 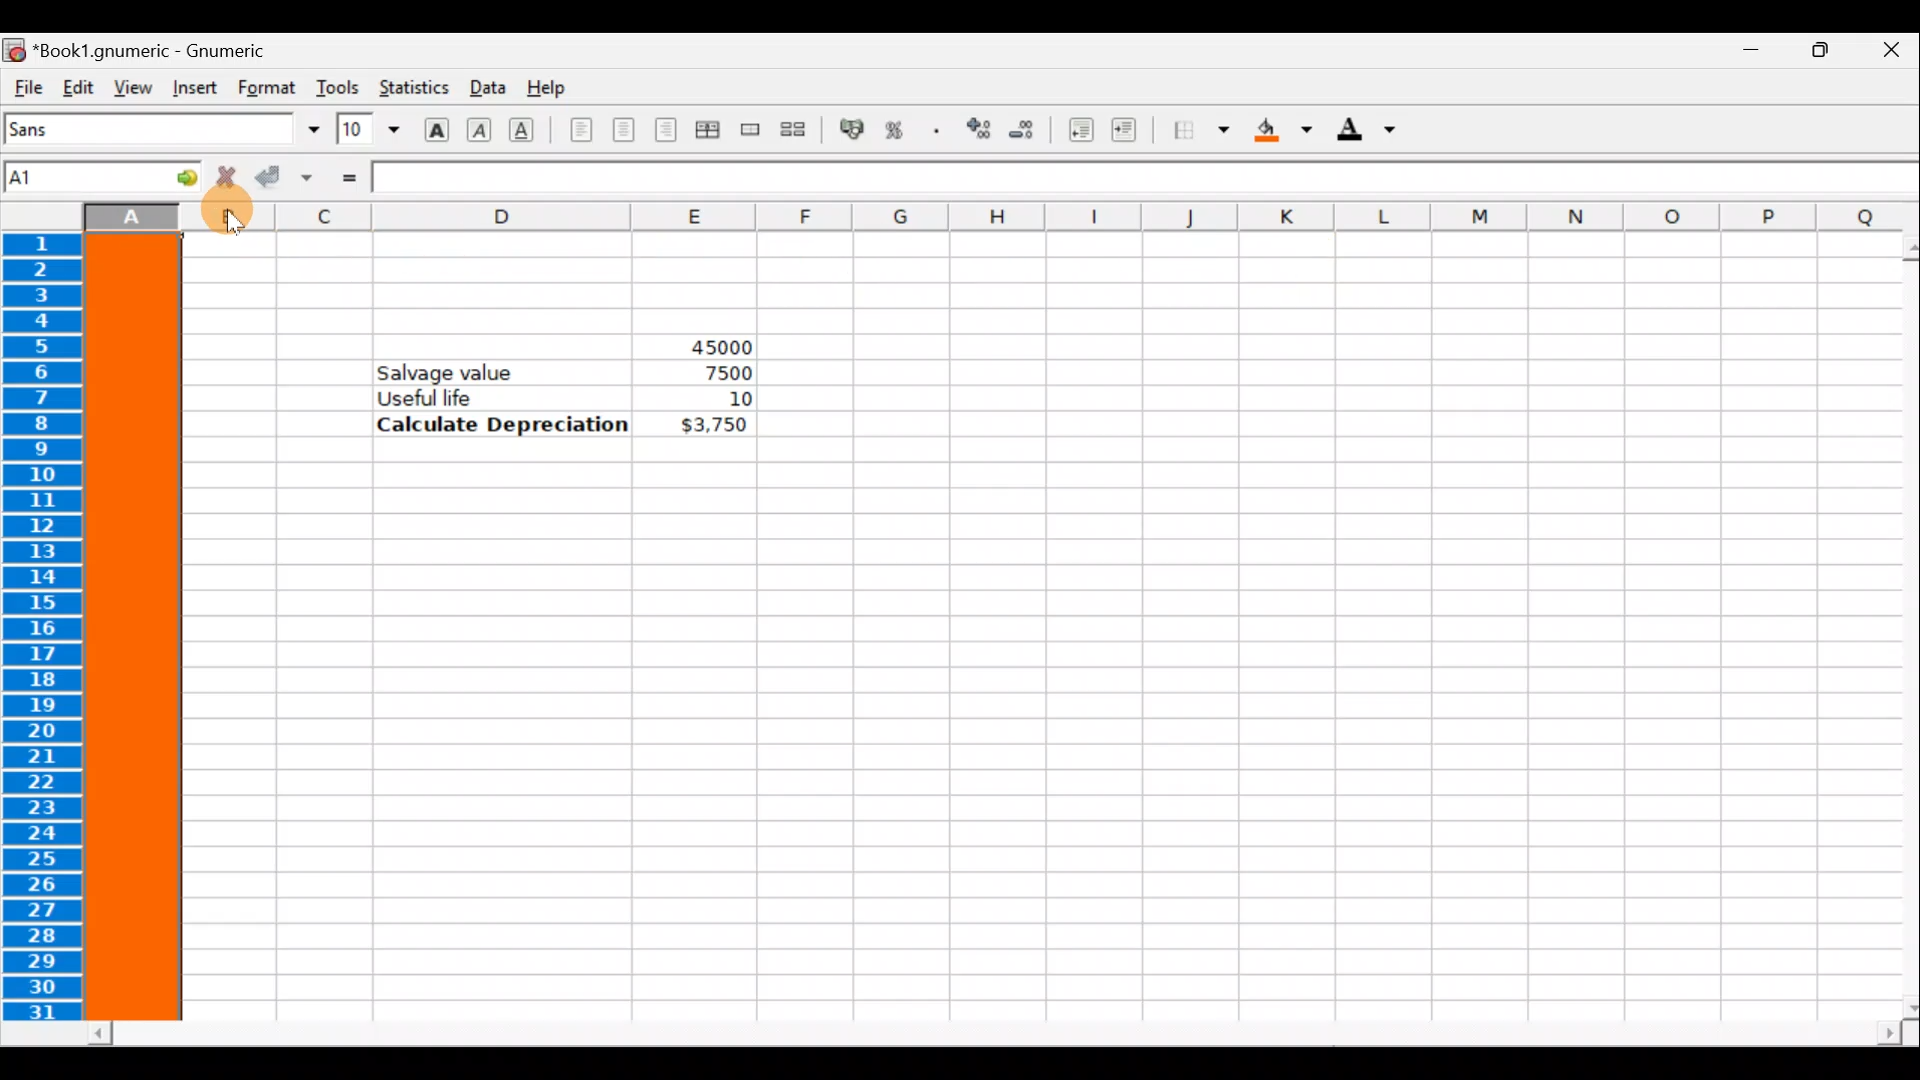 I want to click on Format, so click(x=269, y=87).